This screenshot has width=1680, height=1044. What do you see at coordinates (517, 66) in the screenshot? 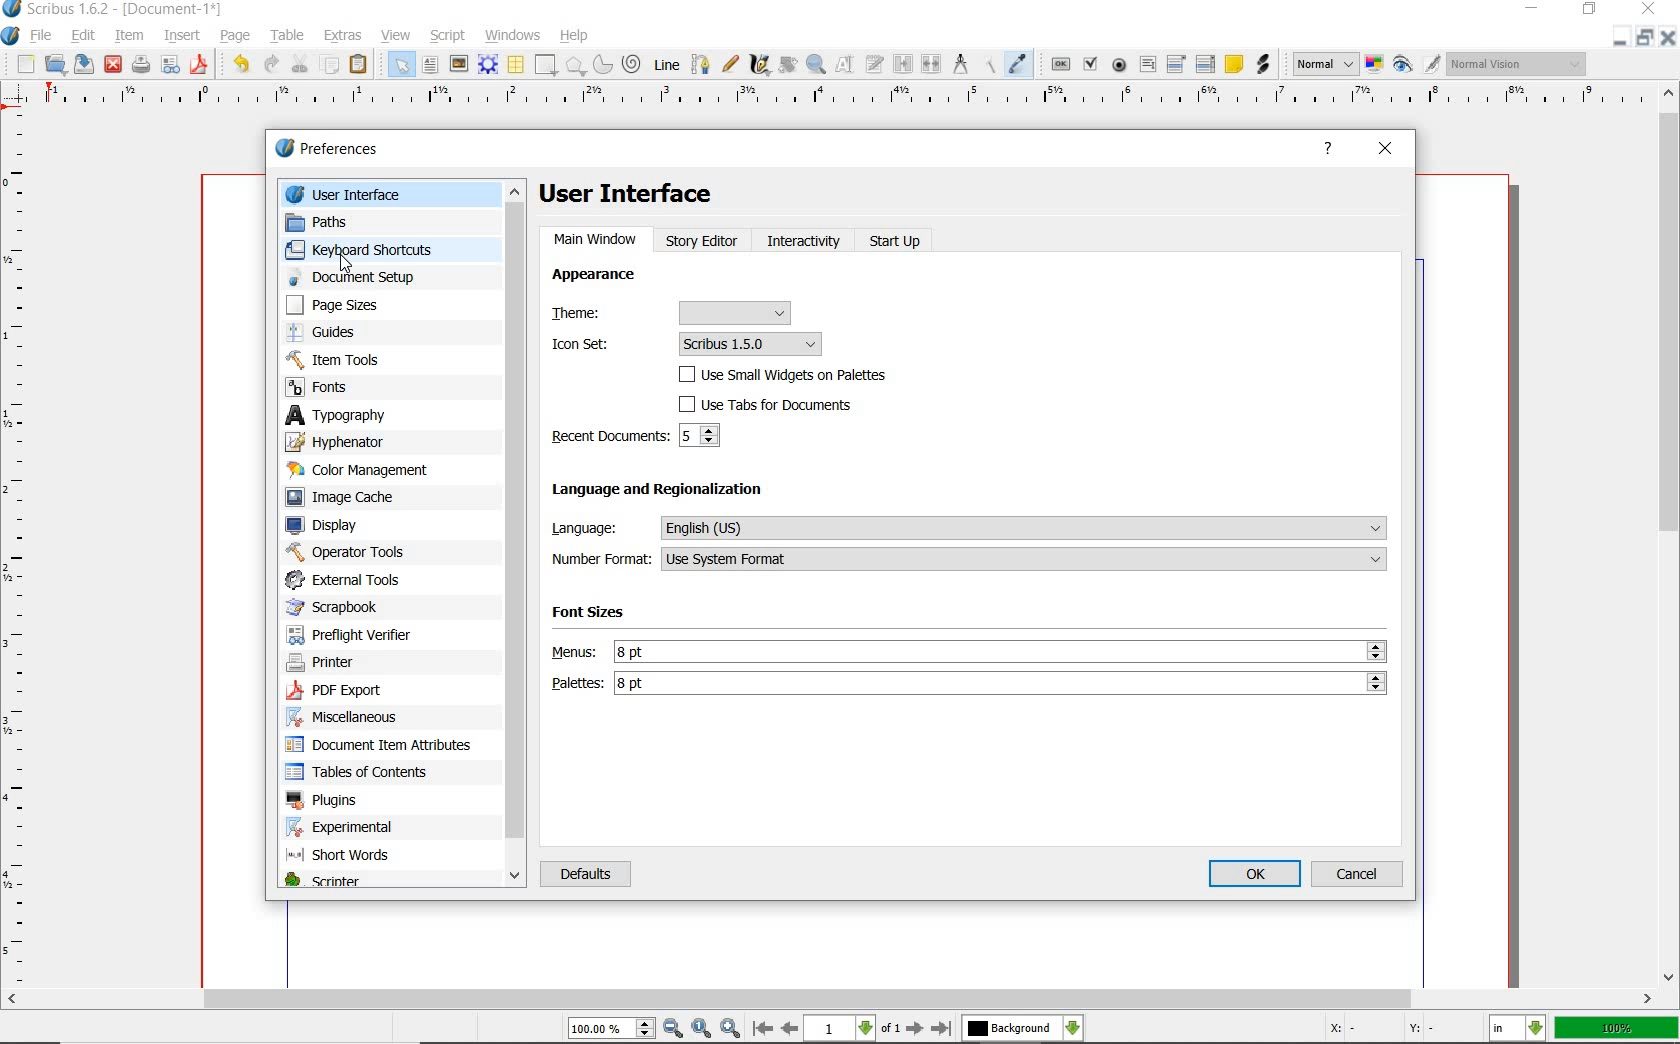
I see `table` at bounding box center [517, 66].